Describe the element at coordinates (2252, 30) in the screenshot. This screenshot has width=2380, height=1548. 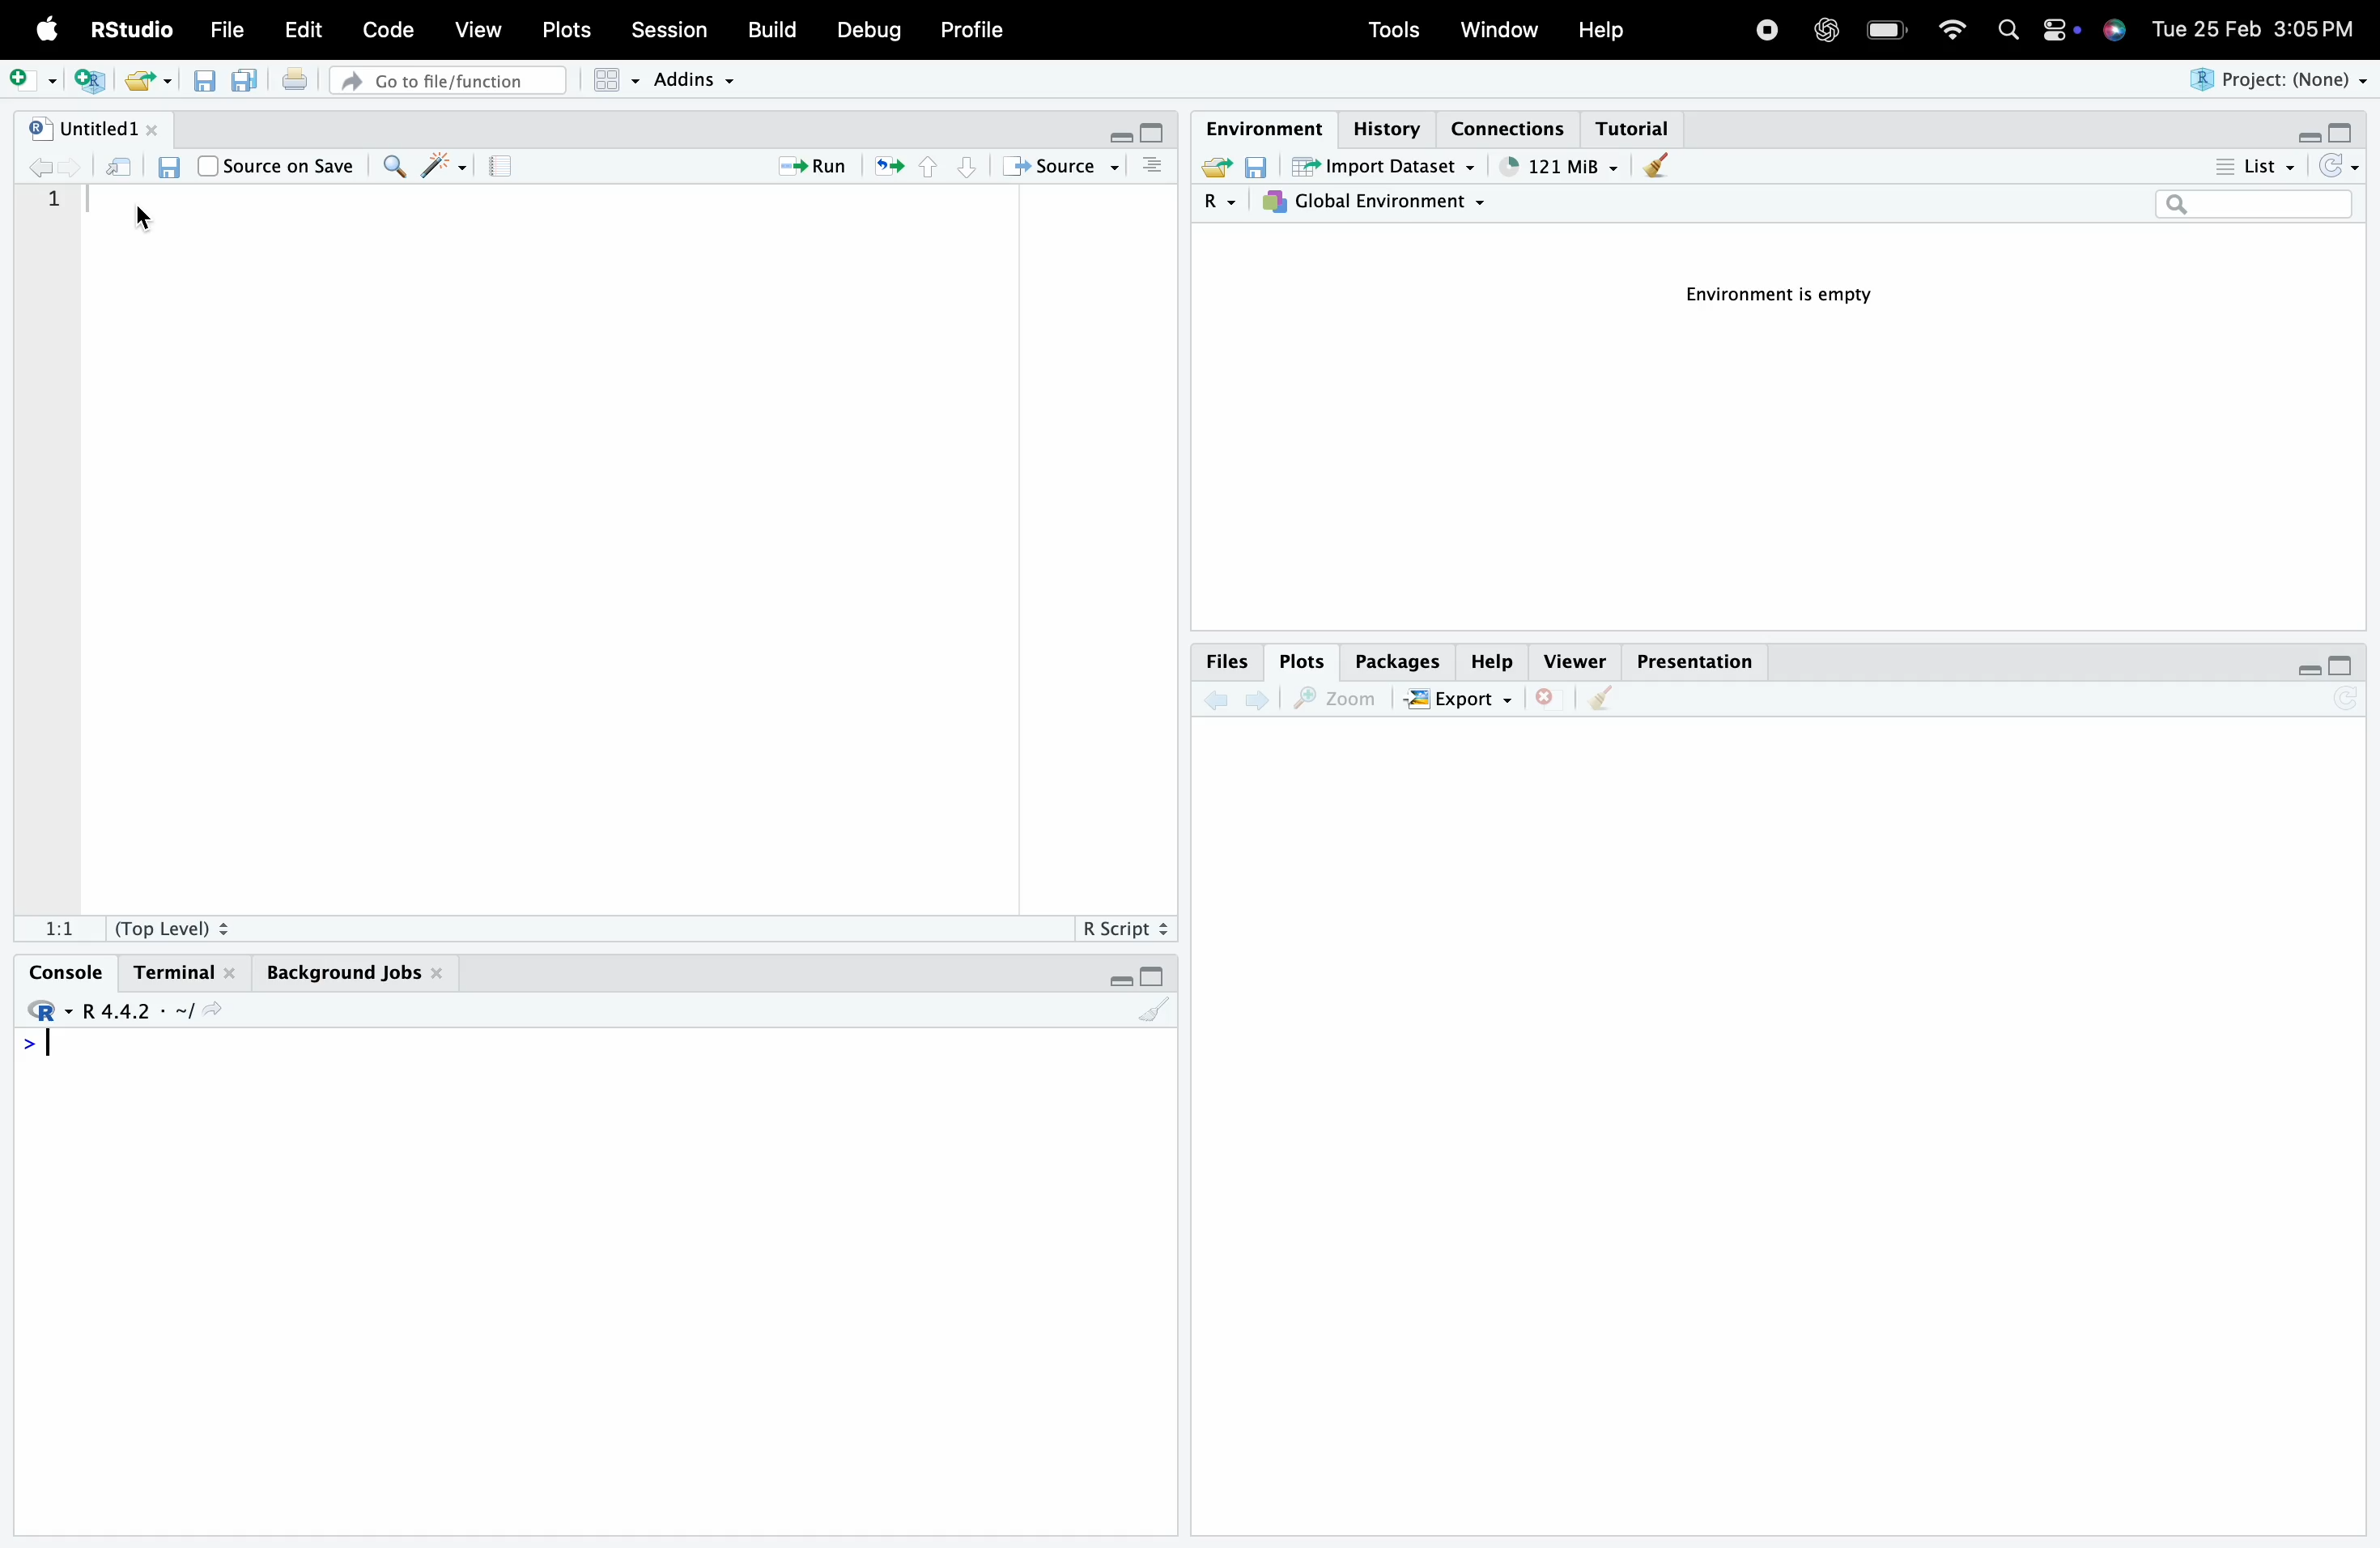
I see `Tue 25 Feb 3:05 PM` at that location.